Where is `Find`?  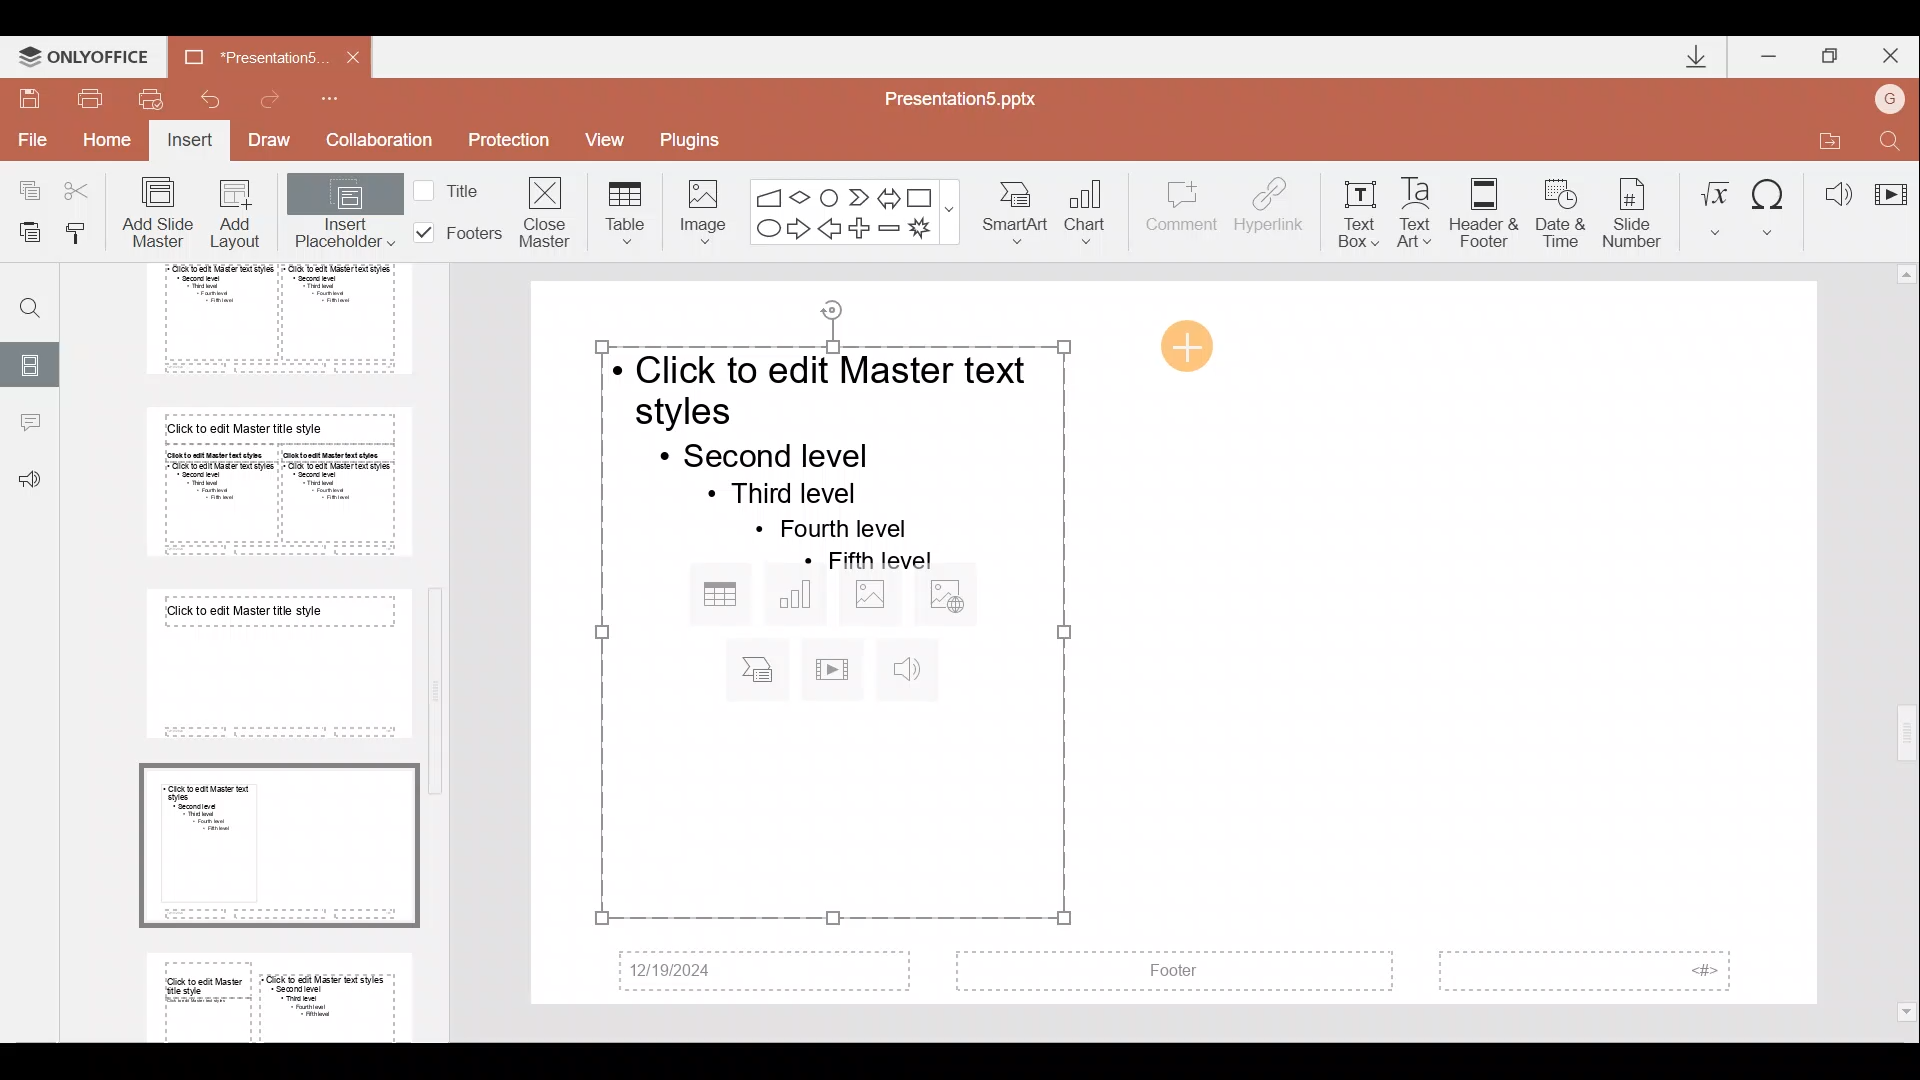 Find is located at coordinates (23, 300).